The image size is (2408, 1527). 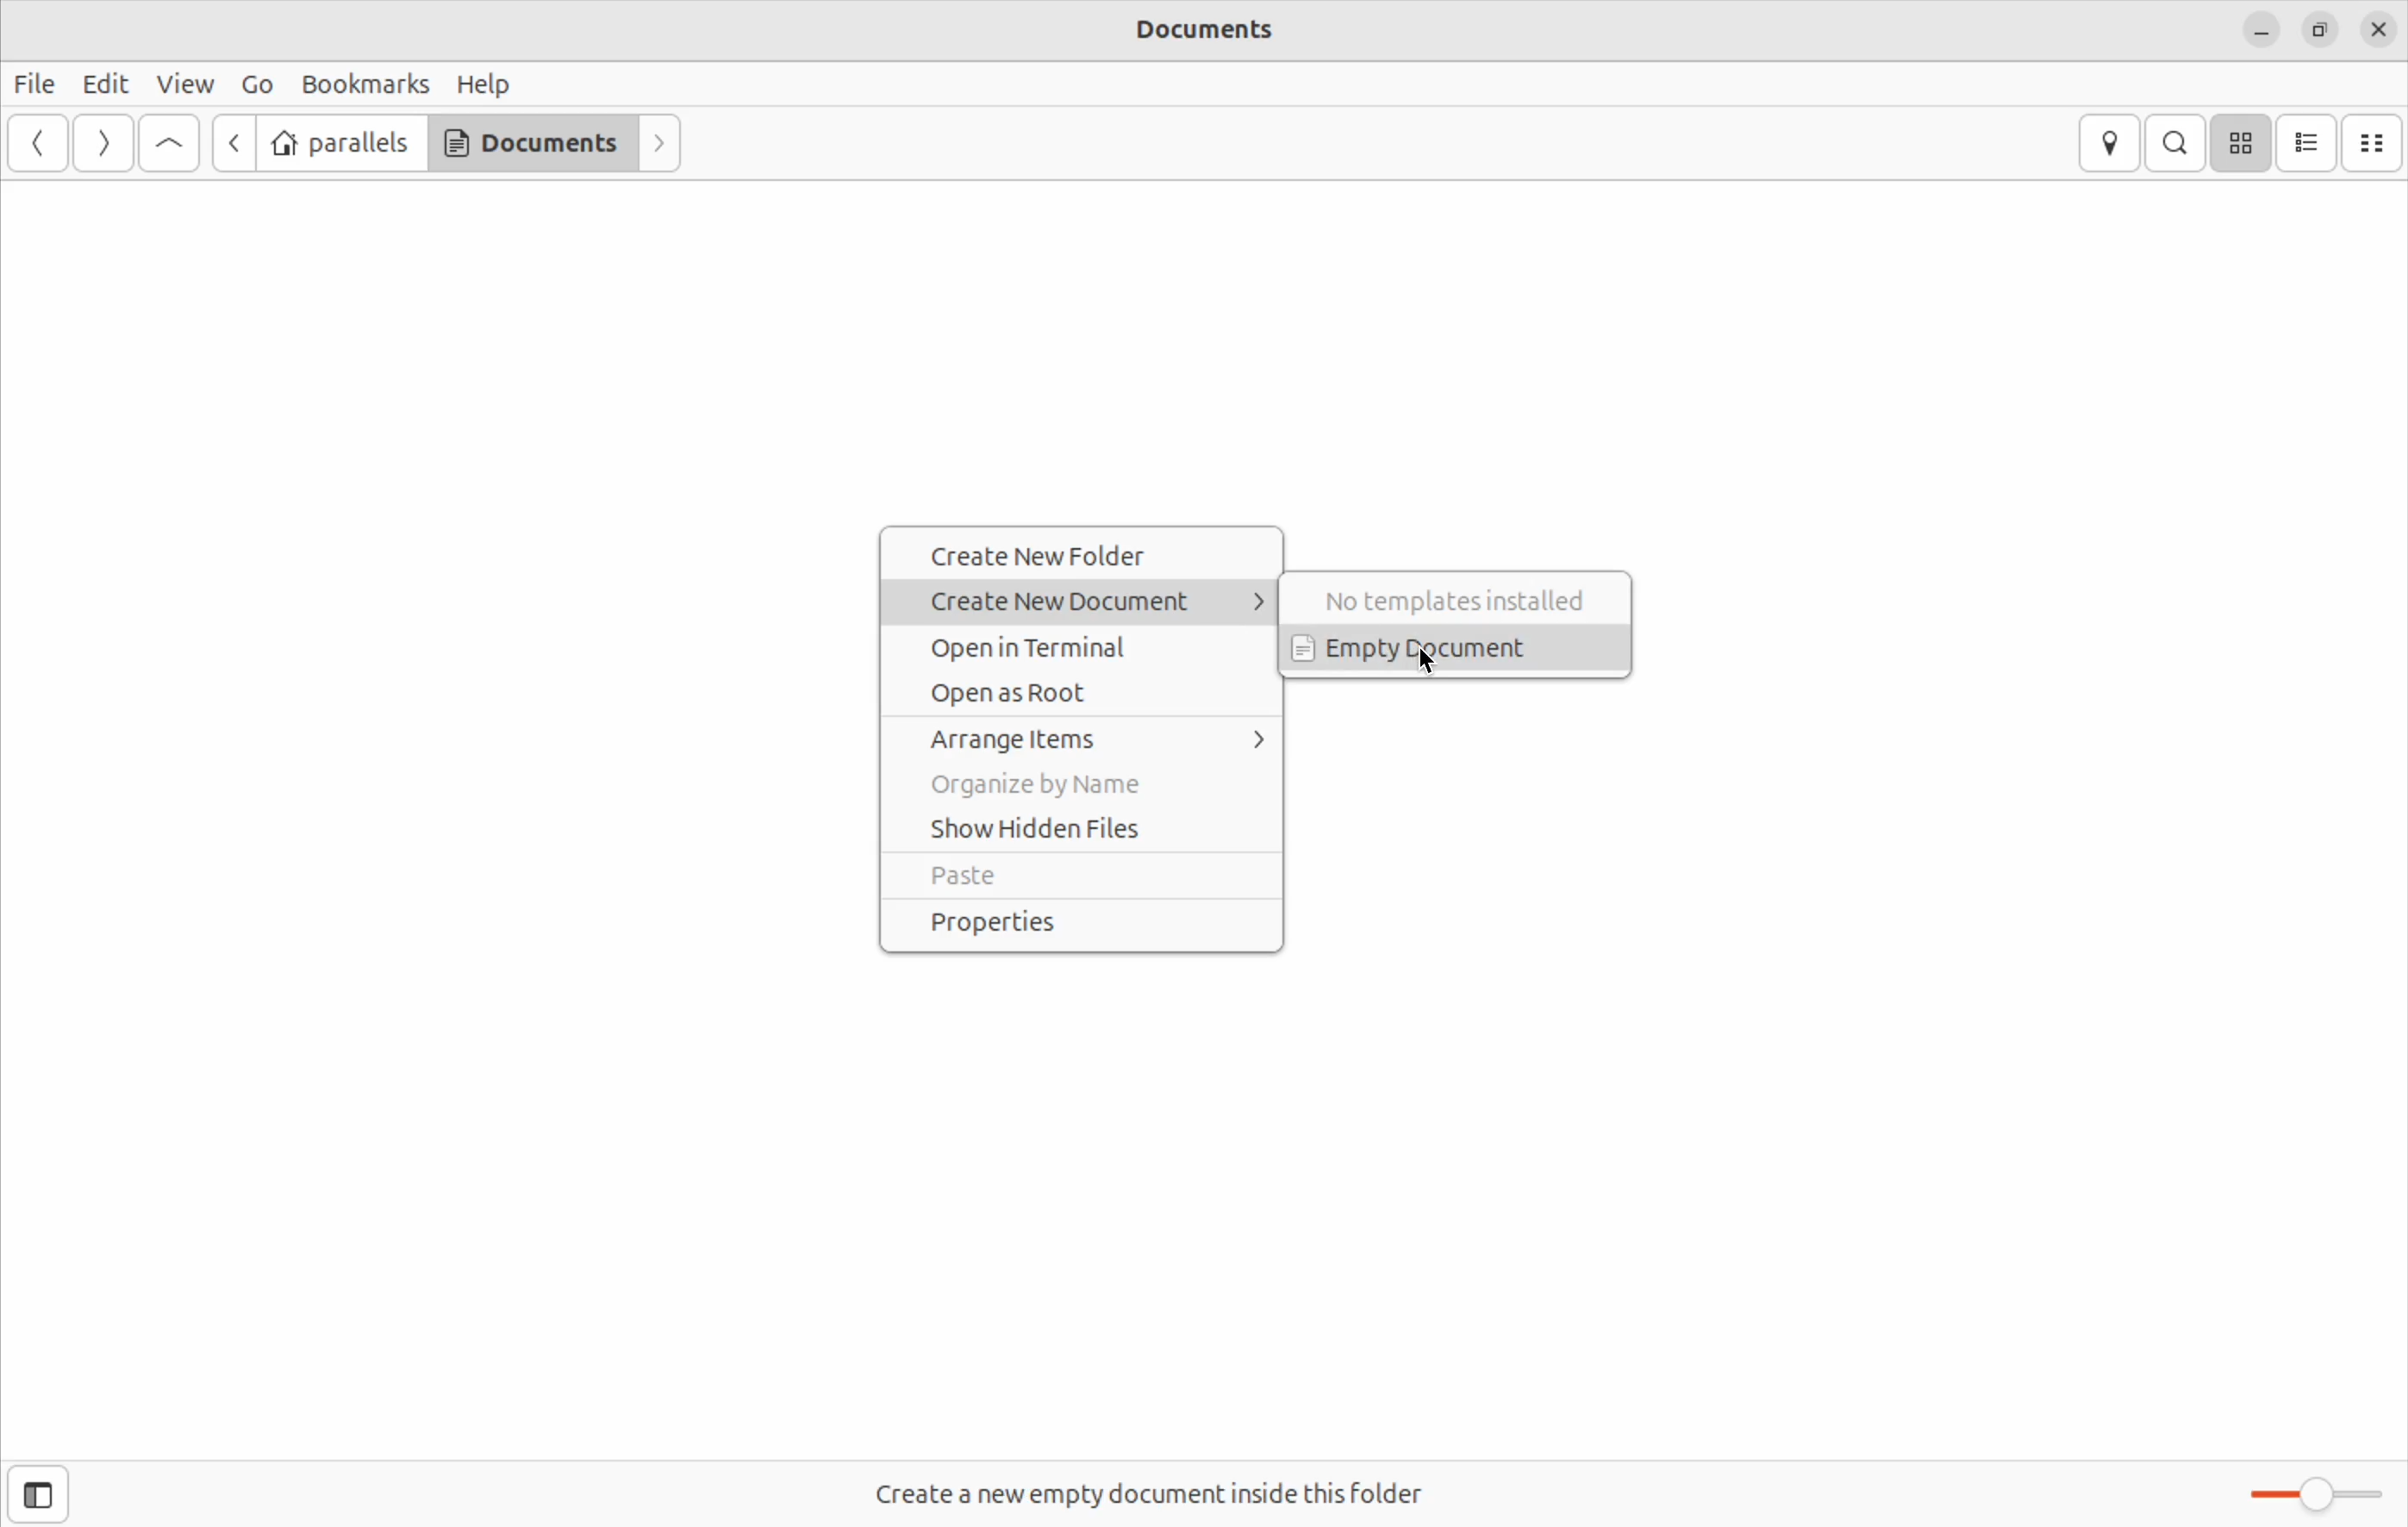 I want to click on documents, so click(x=532, y=142).